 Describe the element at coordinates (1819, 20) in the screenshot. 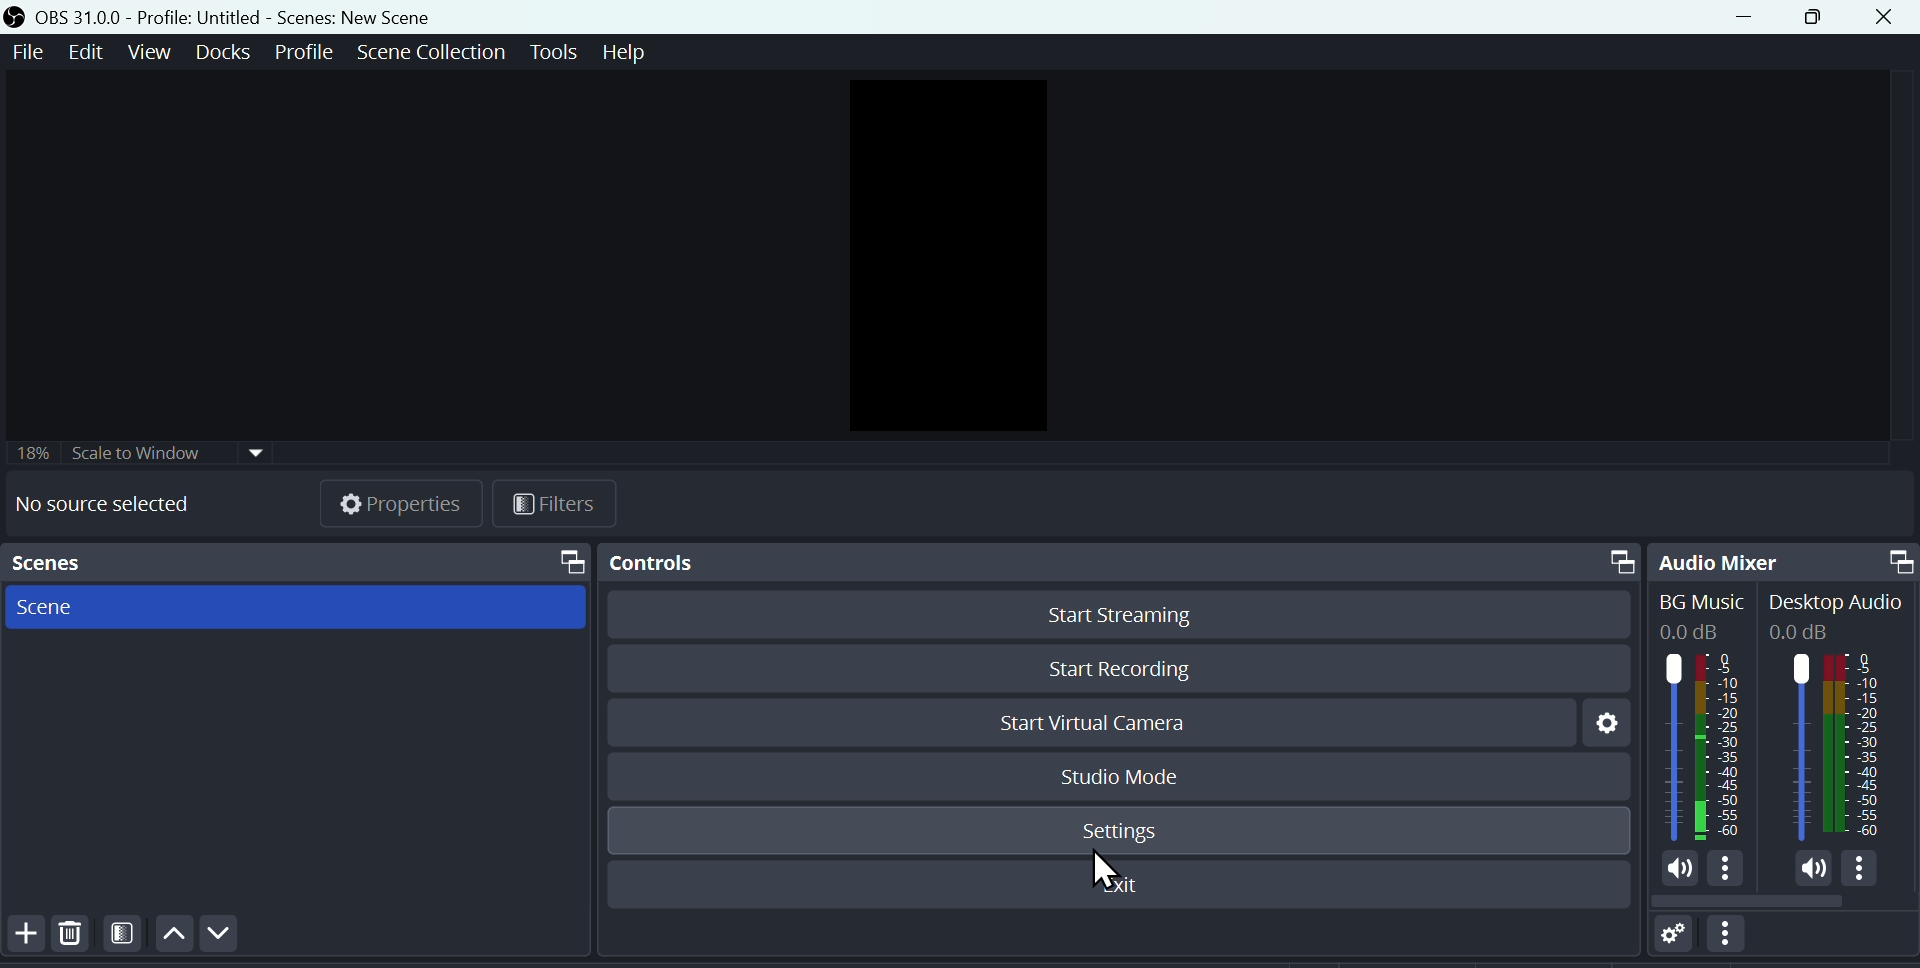

I see `Maximise` at that location.